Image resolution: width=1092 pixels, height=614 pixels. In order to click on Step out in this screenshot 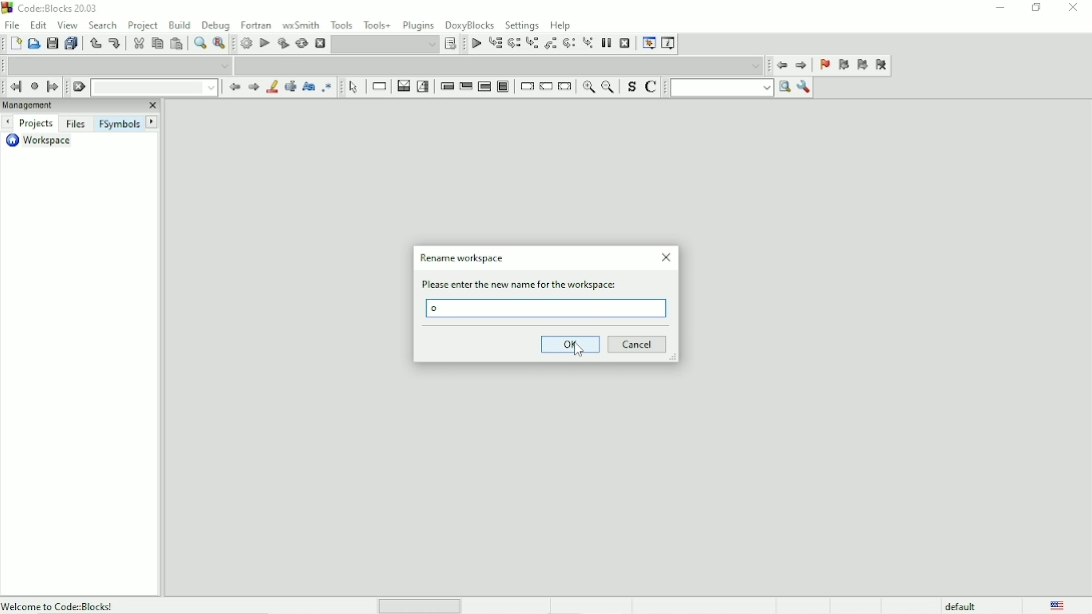, I will do `click(550, 45)`.